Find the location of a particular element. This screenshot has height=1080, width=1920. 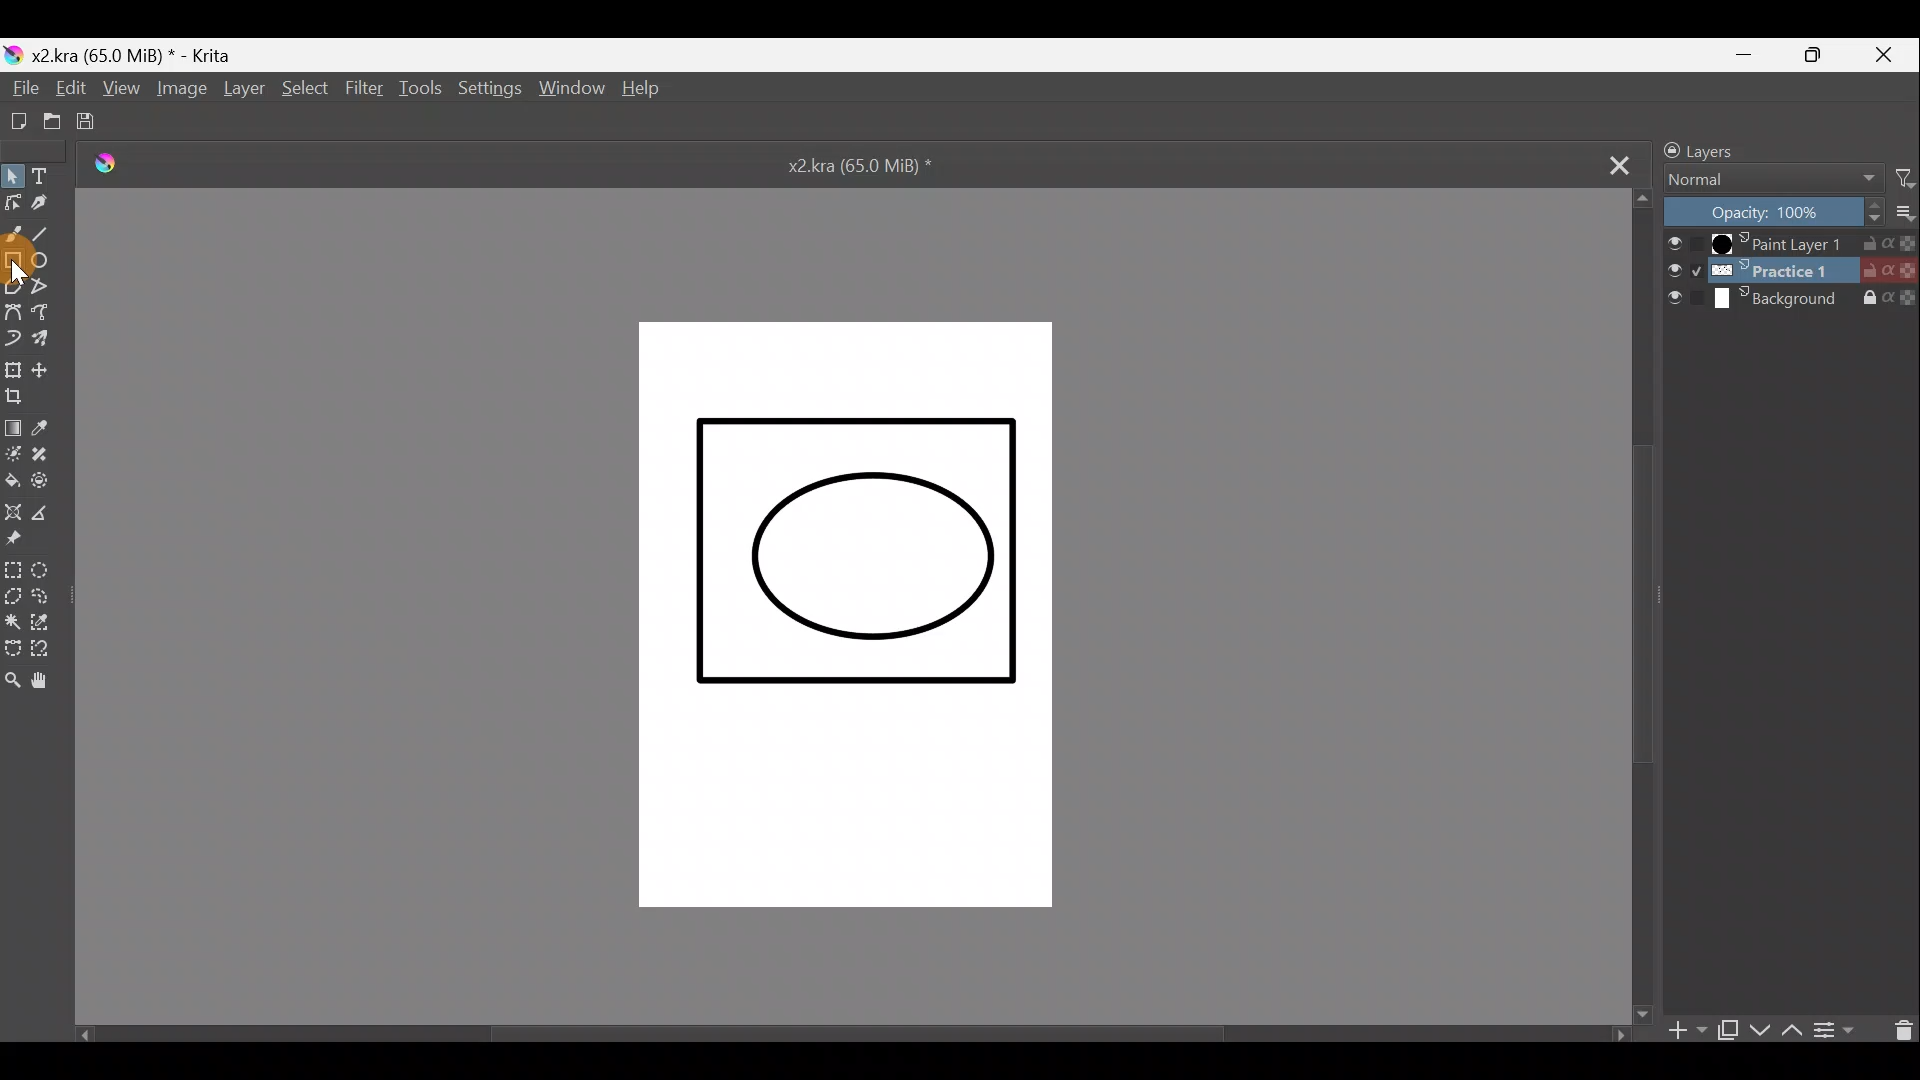

Scroll bar is located at coordinates (862, 1032).